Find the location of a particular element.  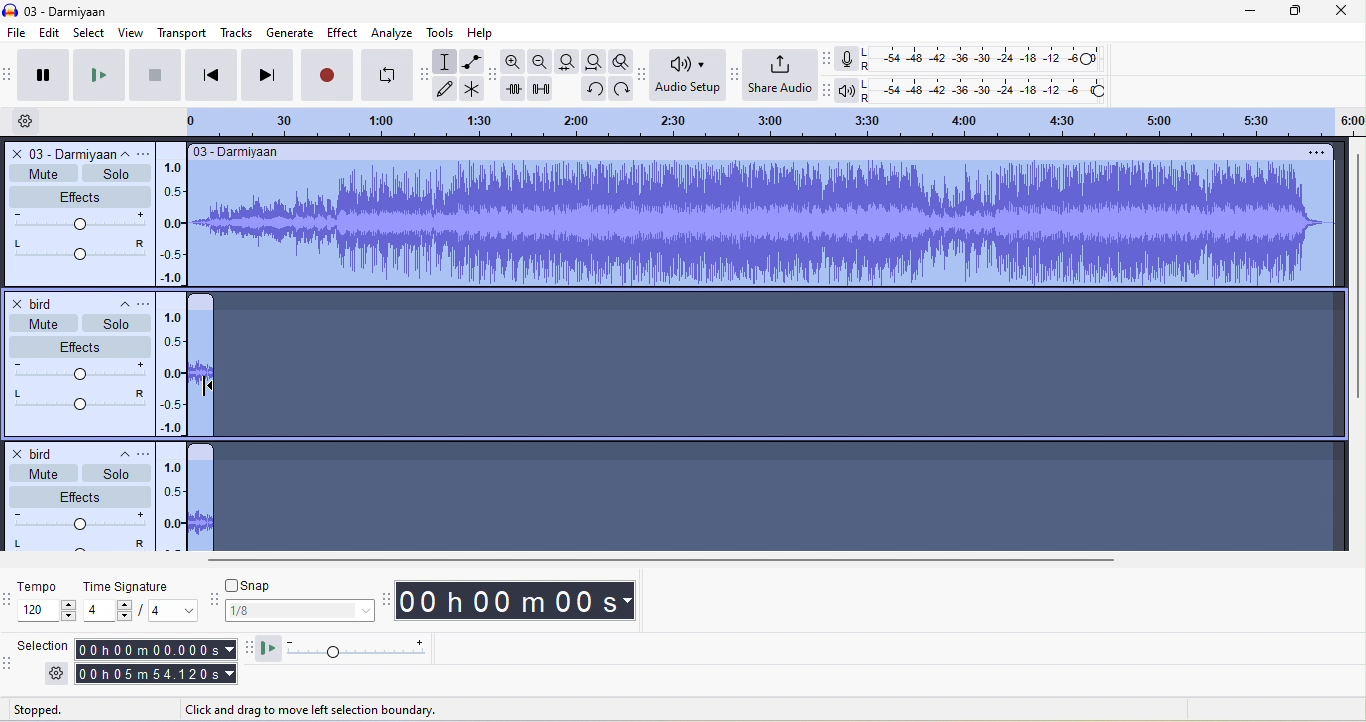

silence audio selection is located at coordinates (544, 89).